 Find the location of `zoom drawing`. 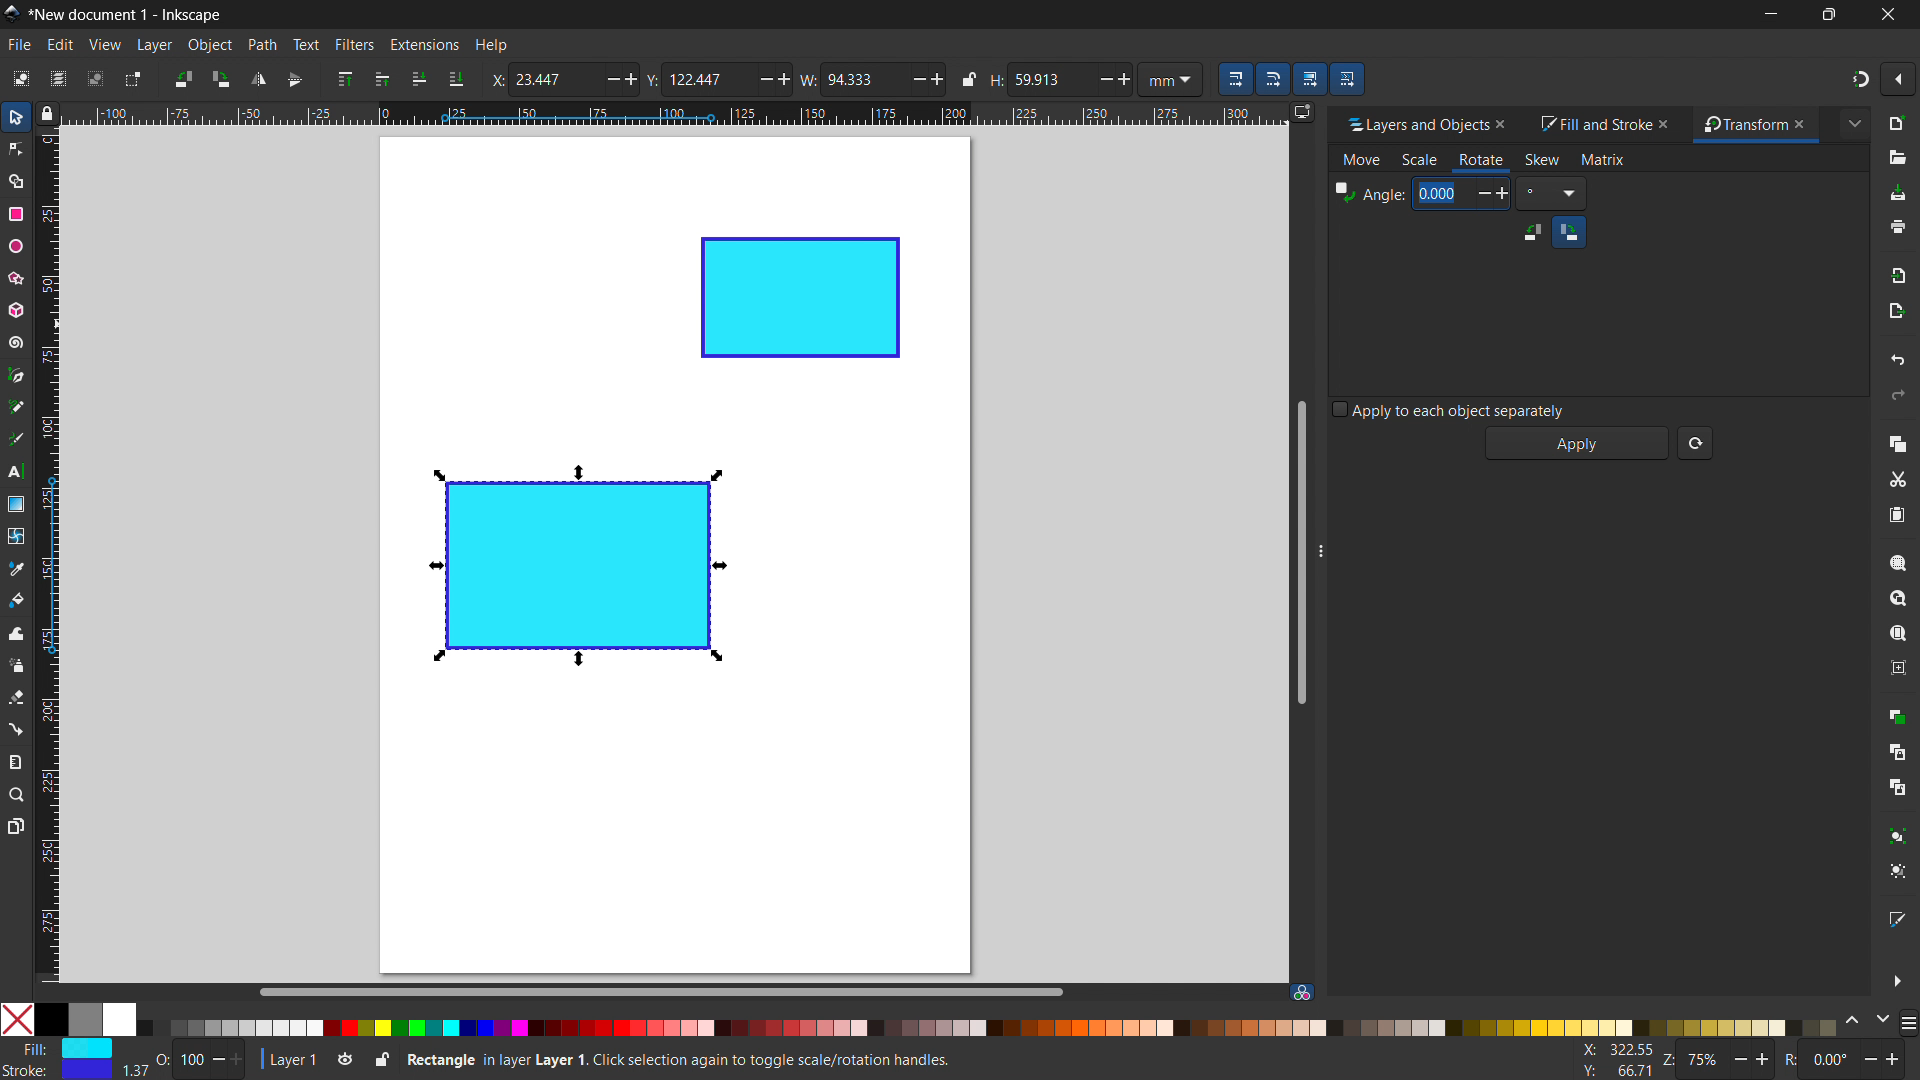

zoom drawing is located at coordinates (1898, 598).